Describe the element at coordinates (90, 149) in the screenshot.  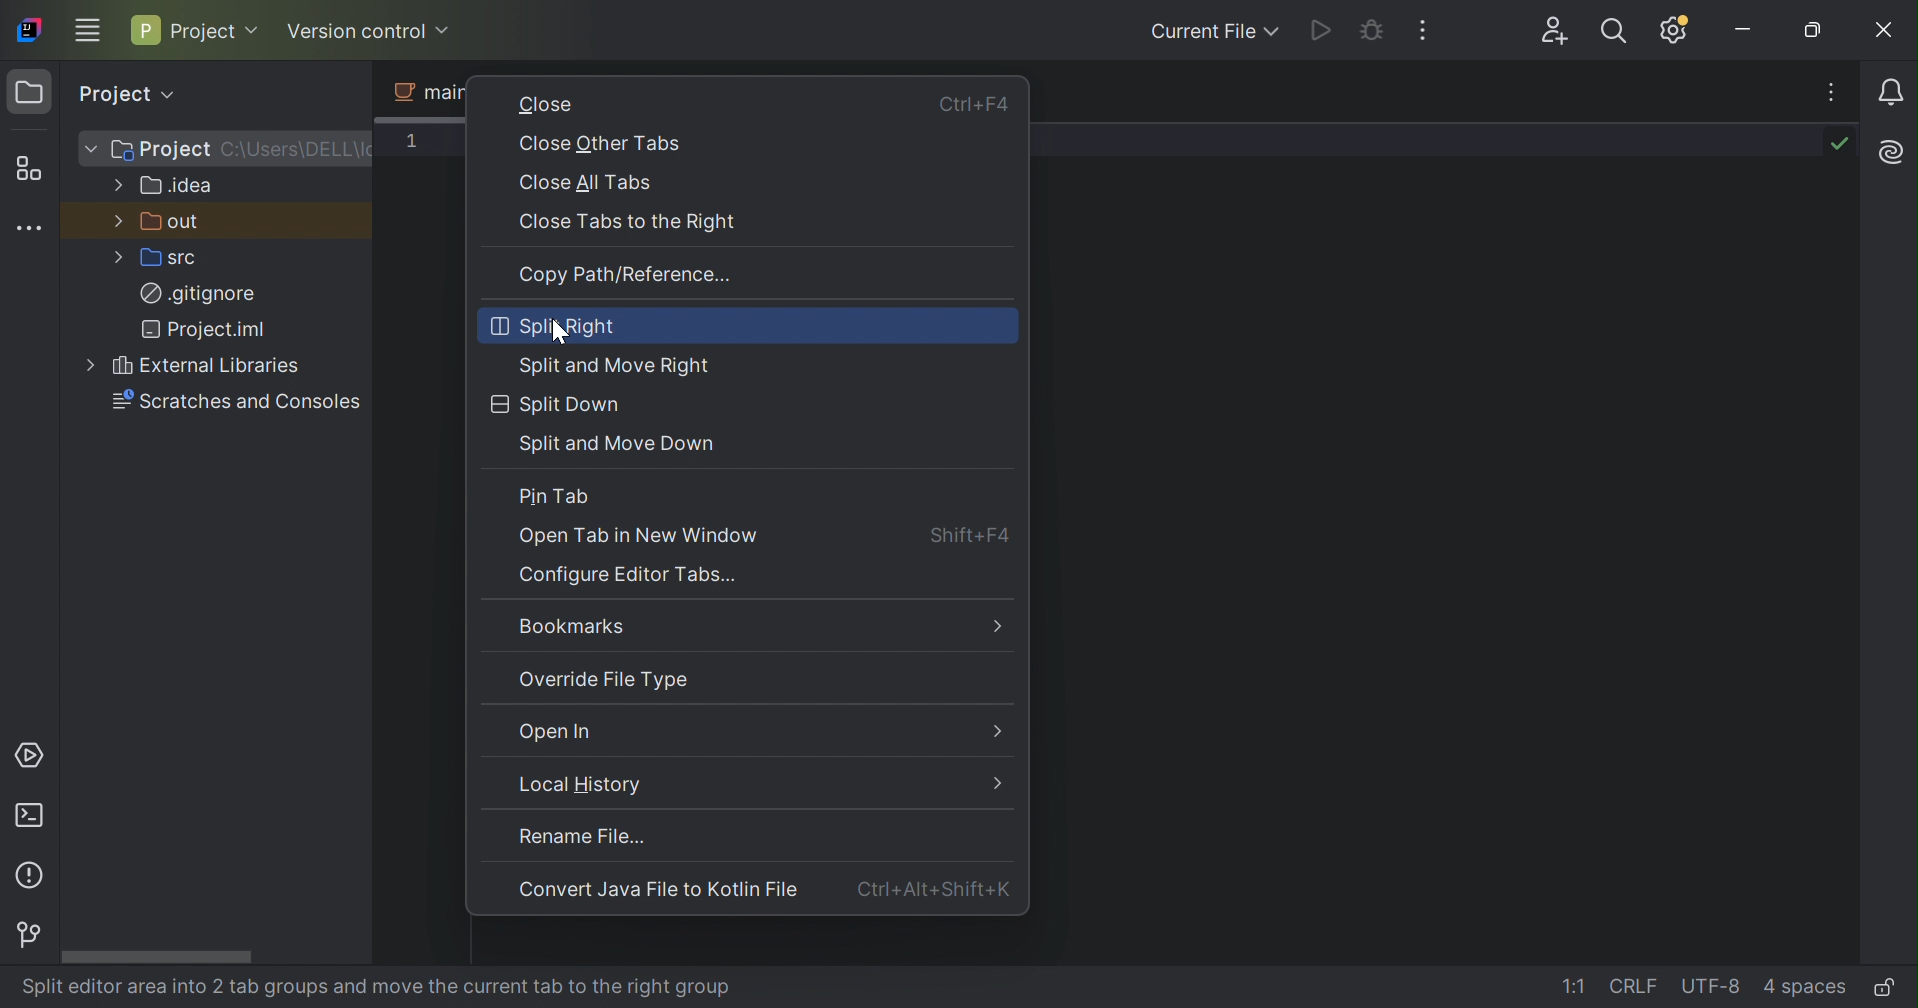
I see `More` at that location.